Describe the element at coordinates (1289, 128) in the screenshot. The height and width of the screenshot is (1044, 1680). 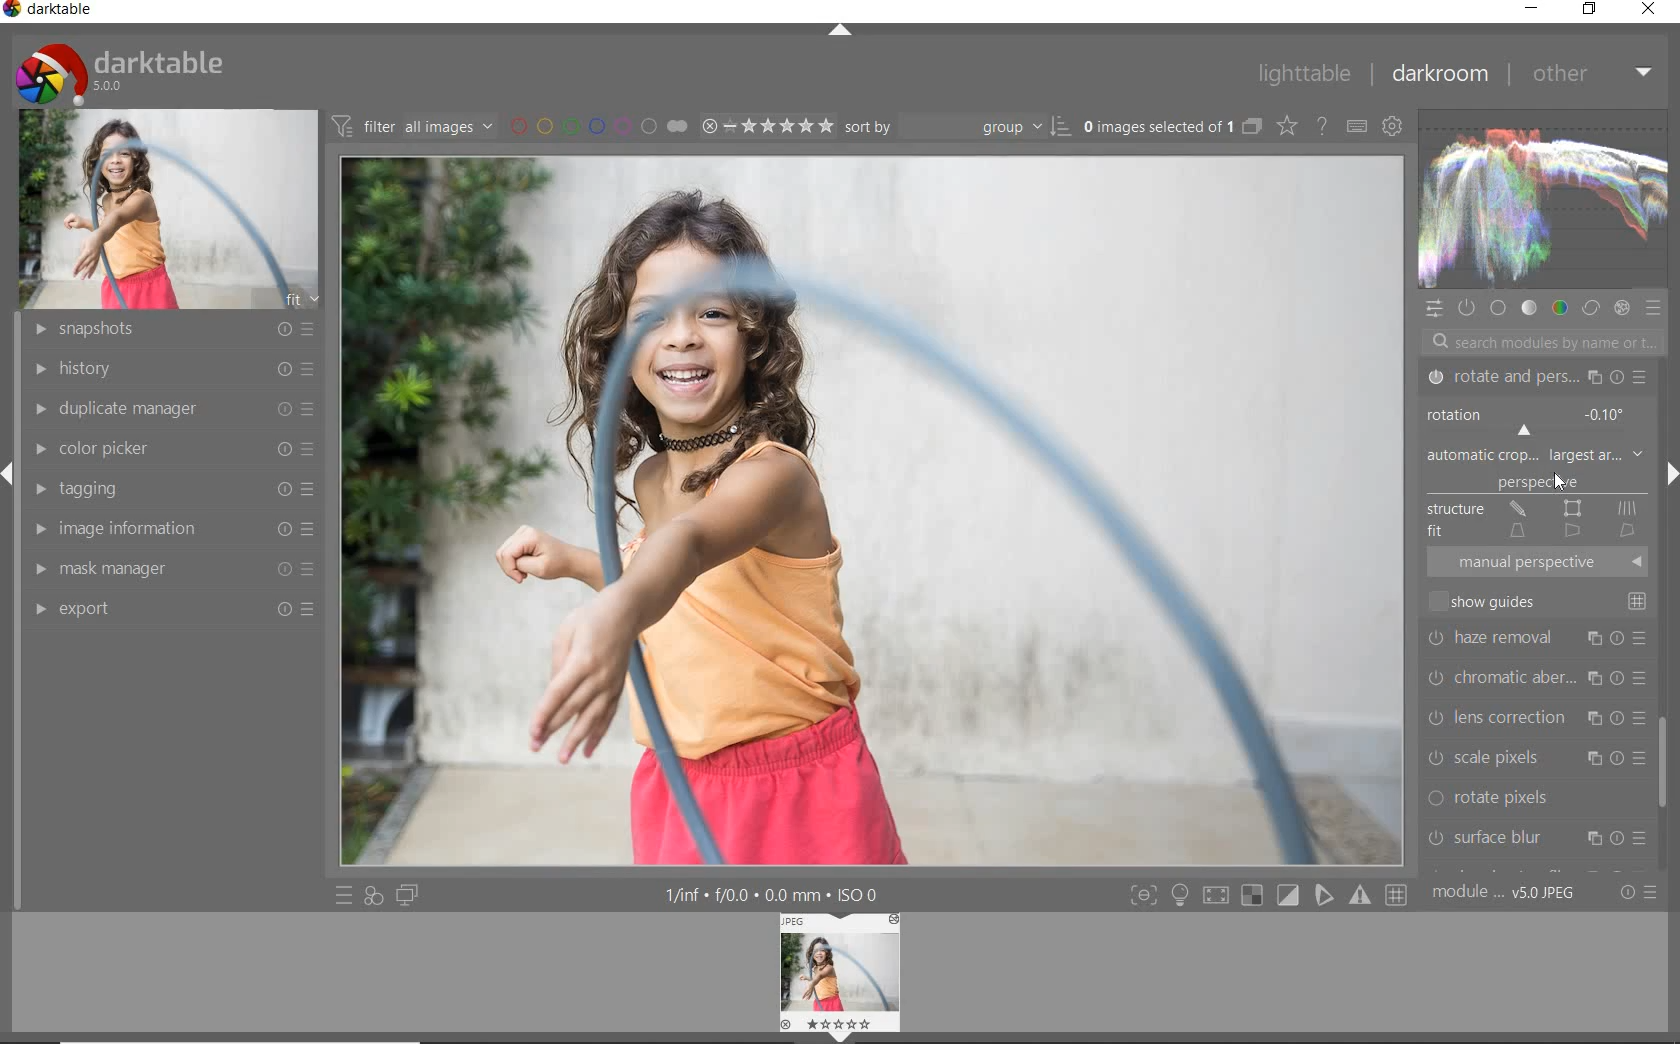
I see `change type of overlay` at that location.